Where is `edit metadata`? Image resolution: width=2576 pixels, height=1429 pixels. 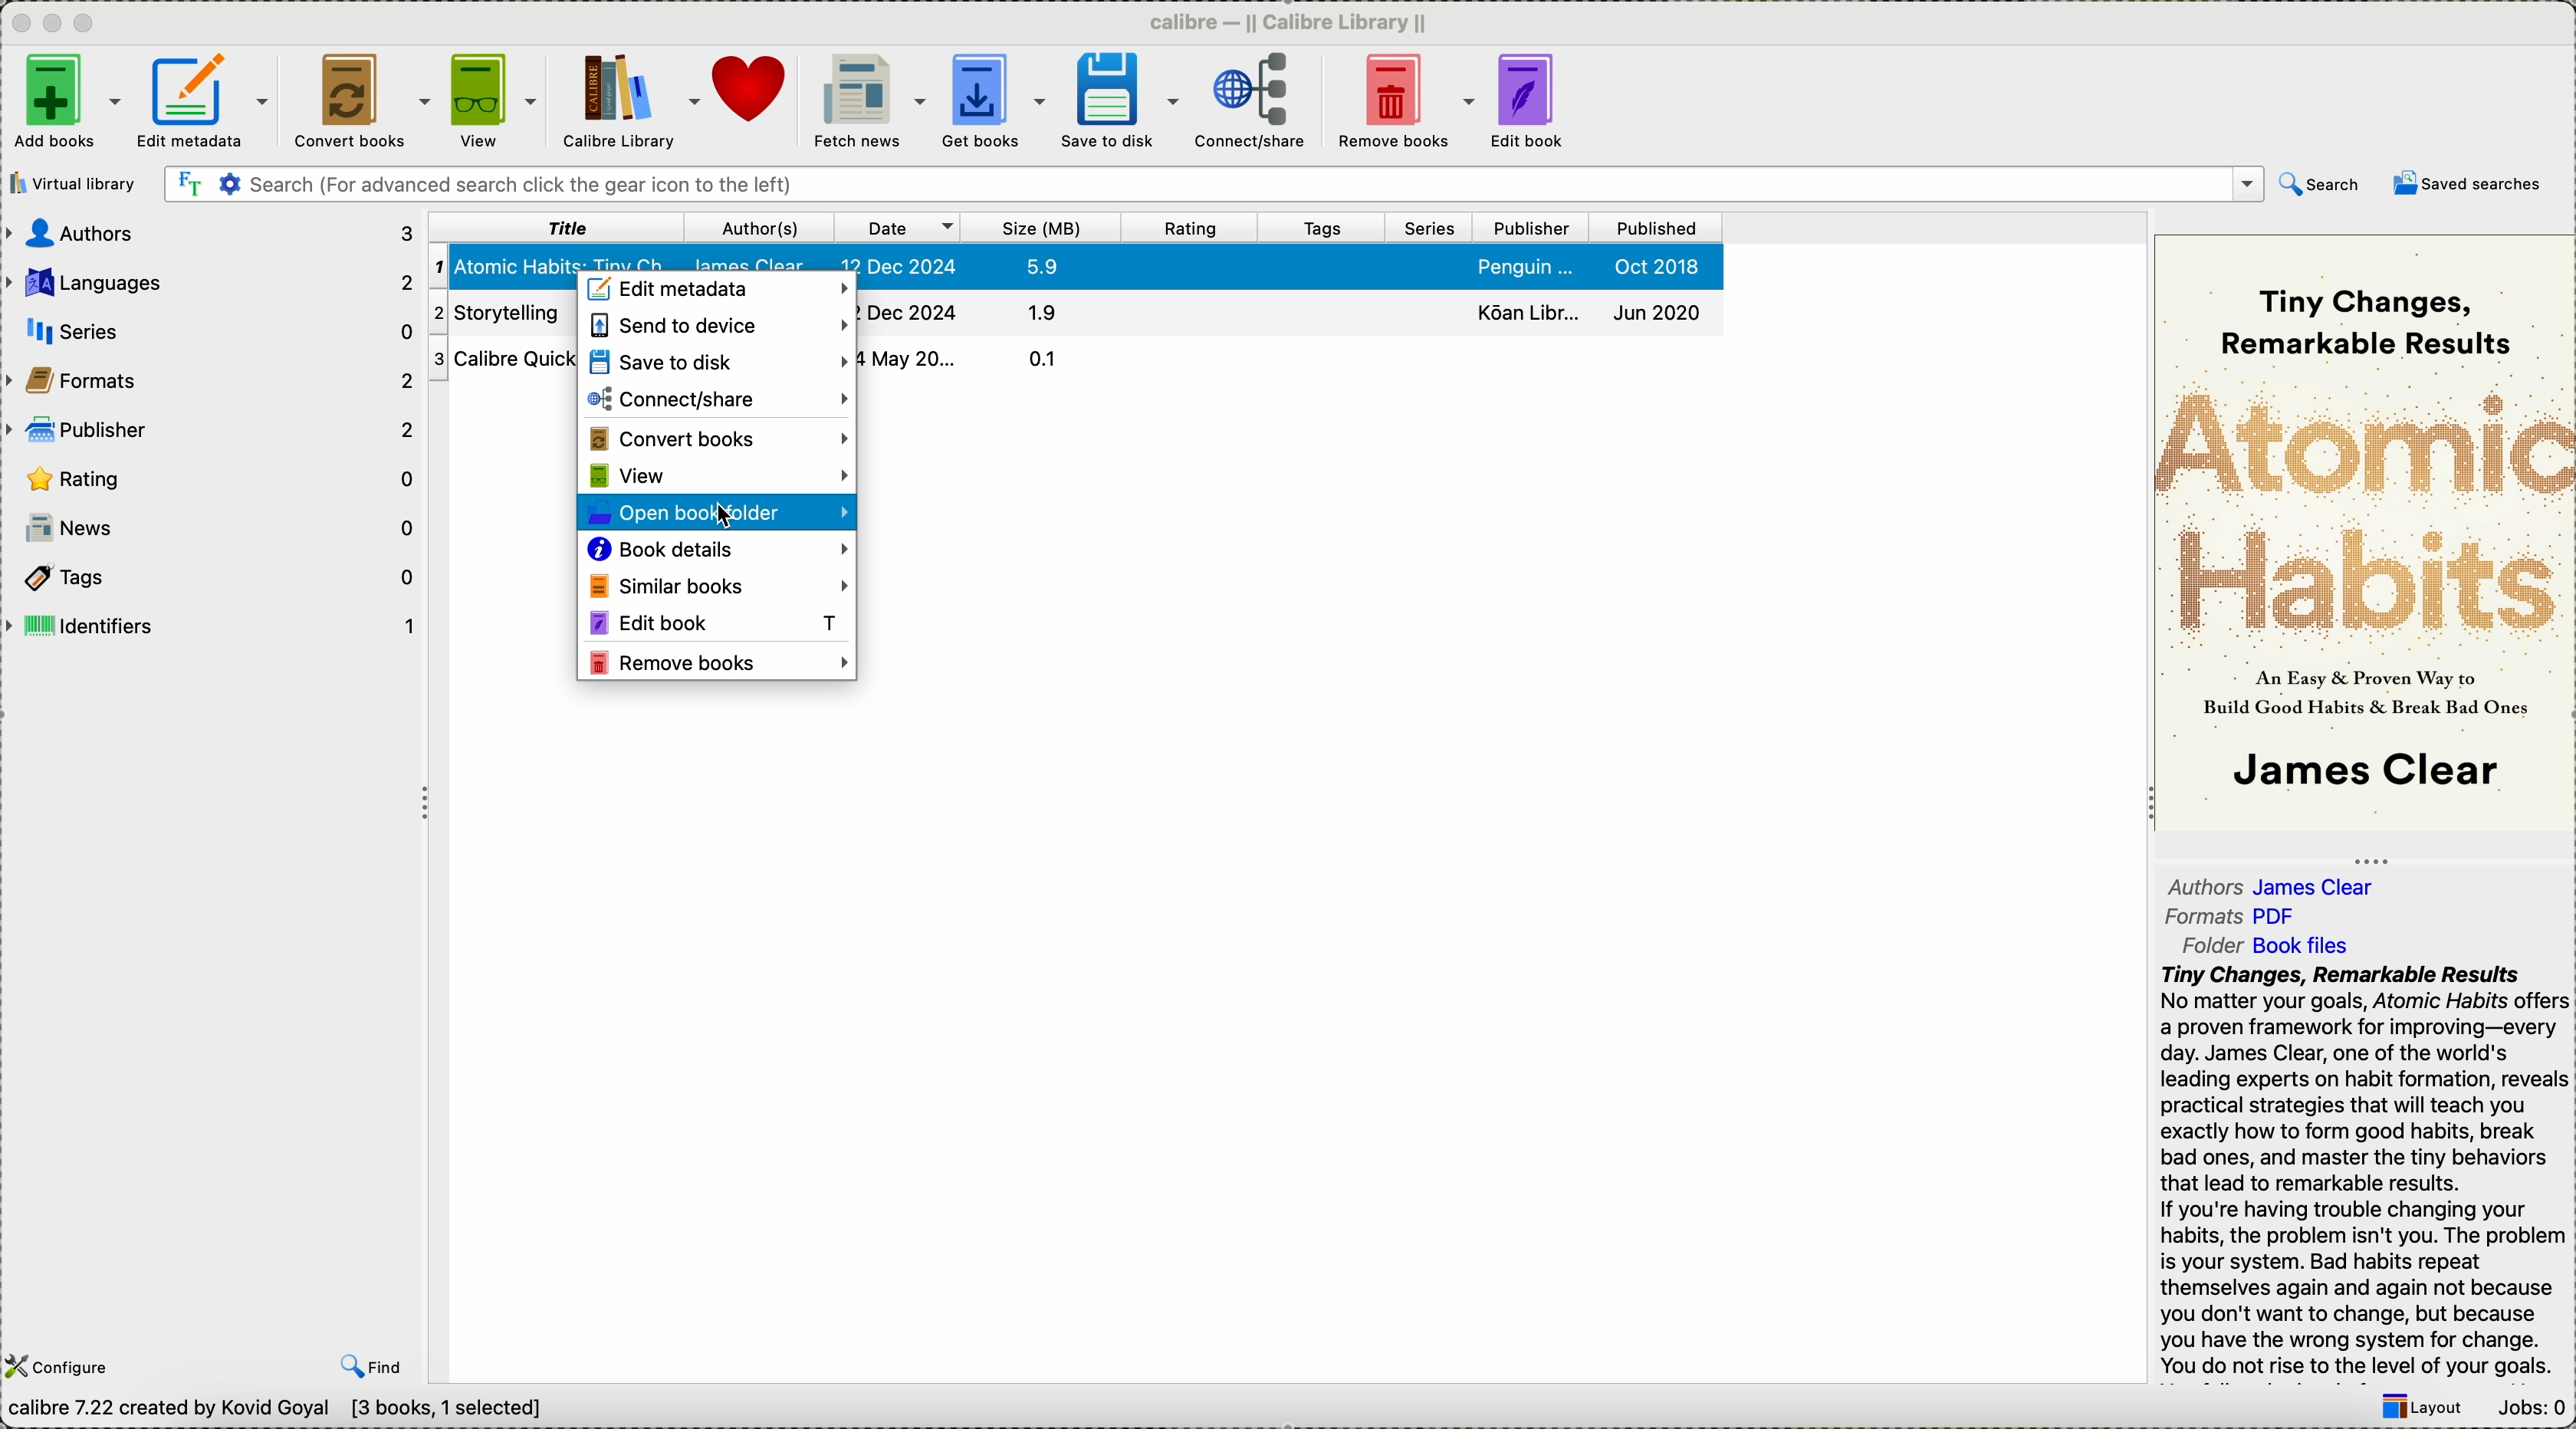
edit metadata is located at coordinates (719, 290).